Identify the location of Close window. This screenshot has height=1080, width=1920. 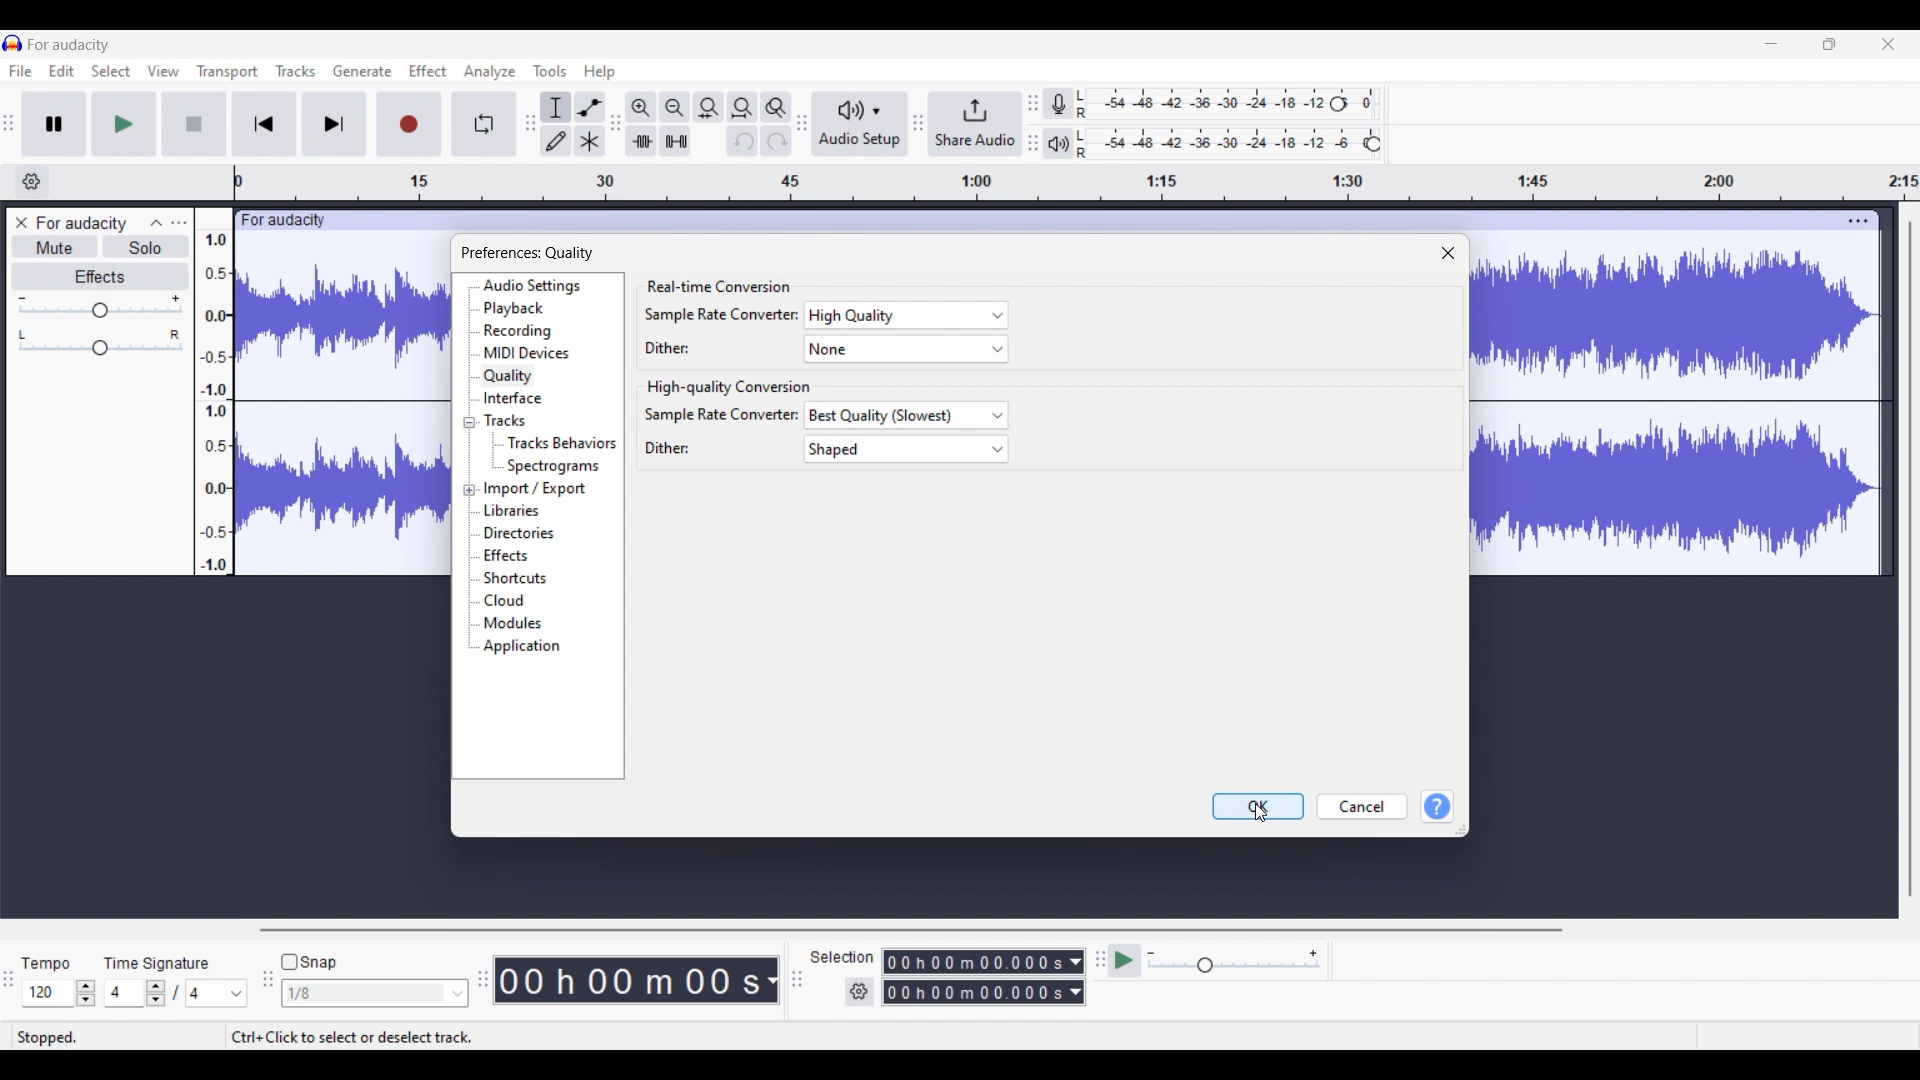
(1448, 254).